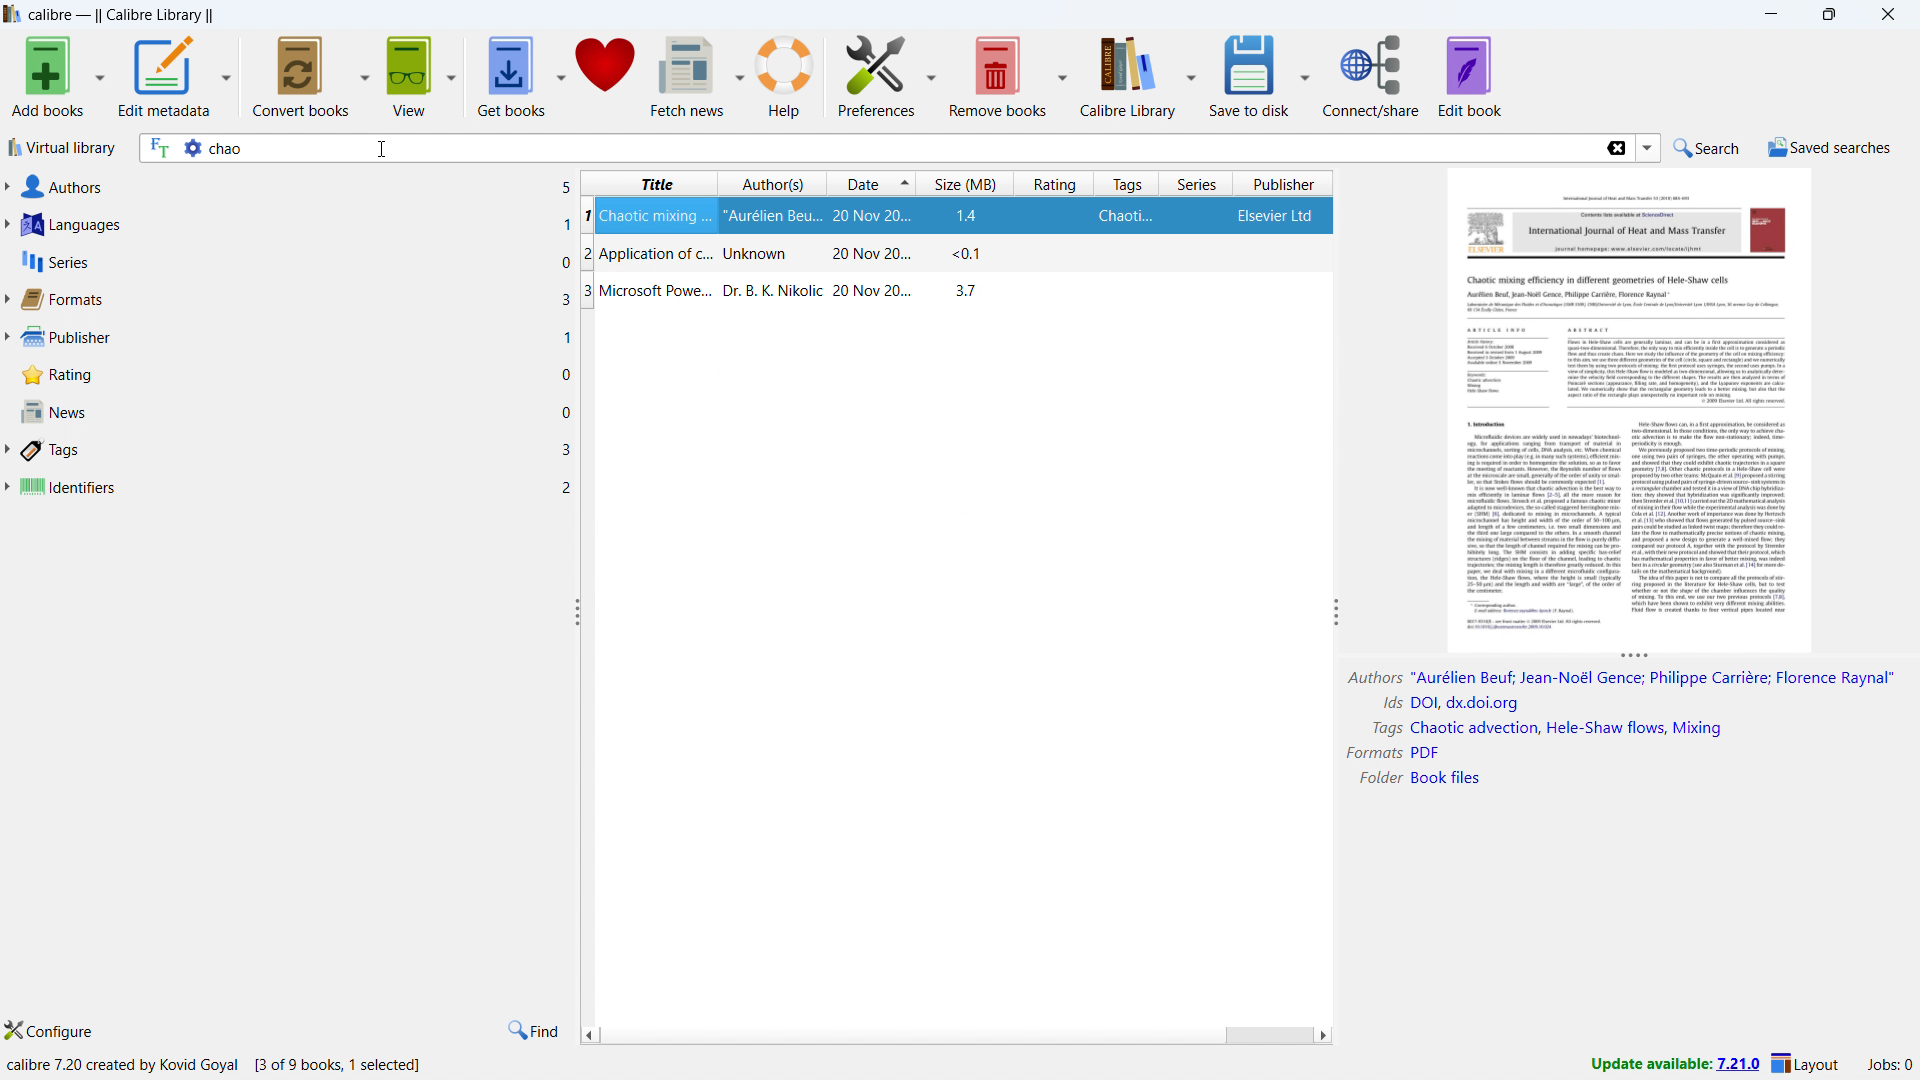  What do you see at coordinates (190, 148) in the screenshot?
I see `advance search` at bounding box center [190, 148].